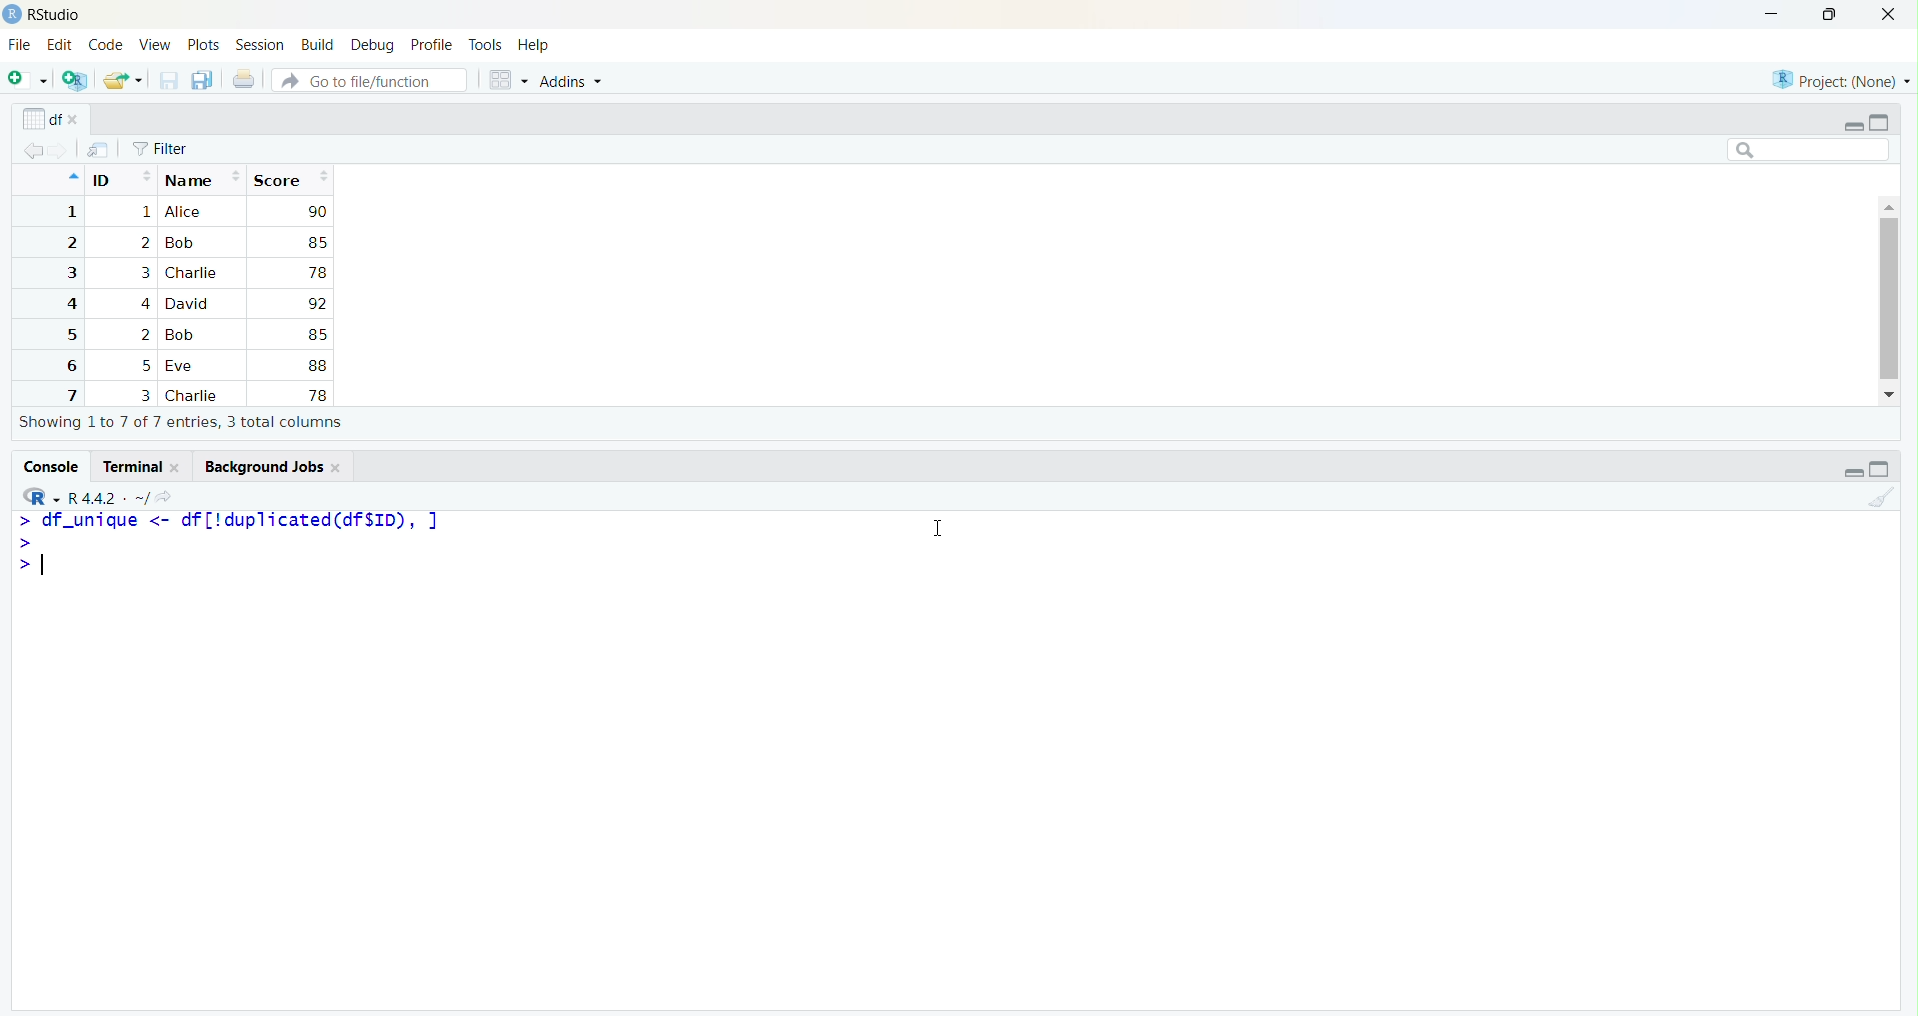  Describe the element at coordinates (93, 499) in the screenshot. I see `R 4.4.2` at that location.